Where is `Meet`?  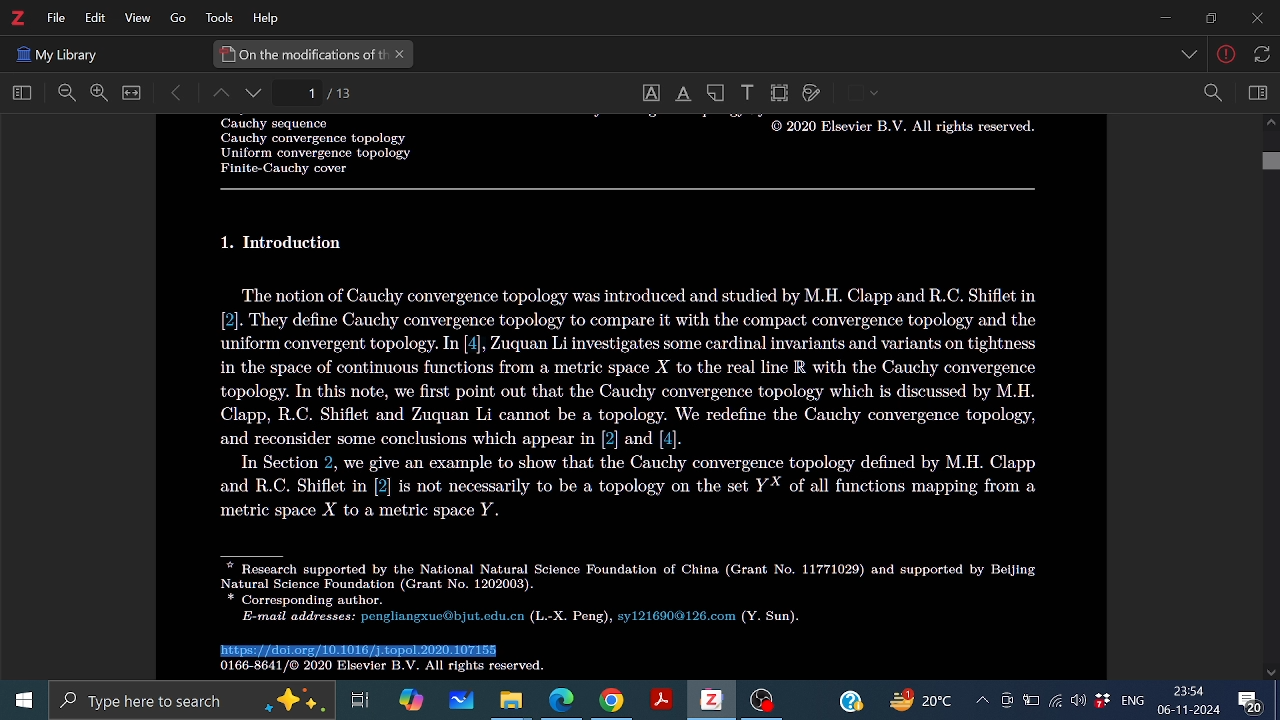 Meet is located at coordinates (1006, 701).